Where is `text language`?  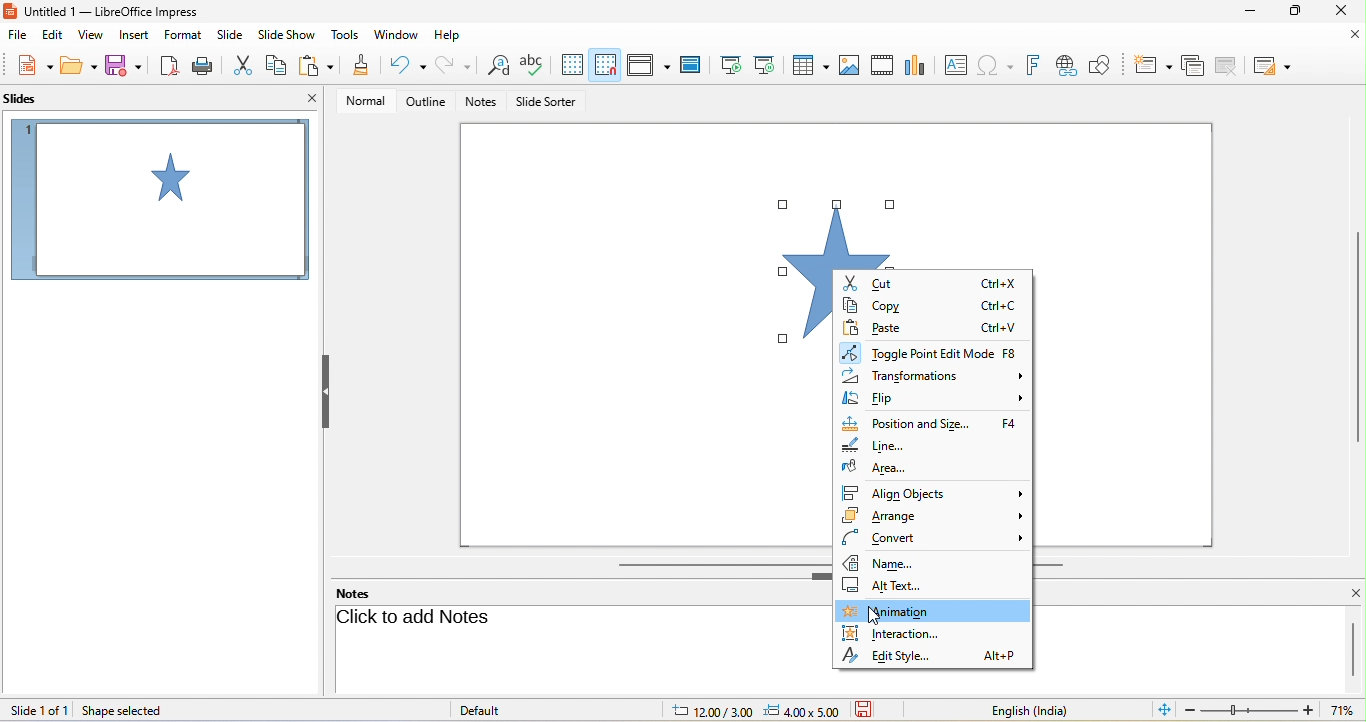
text language is located at coordinates (1016, 710).